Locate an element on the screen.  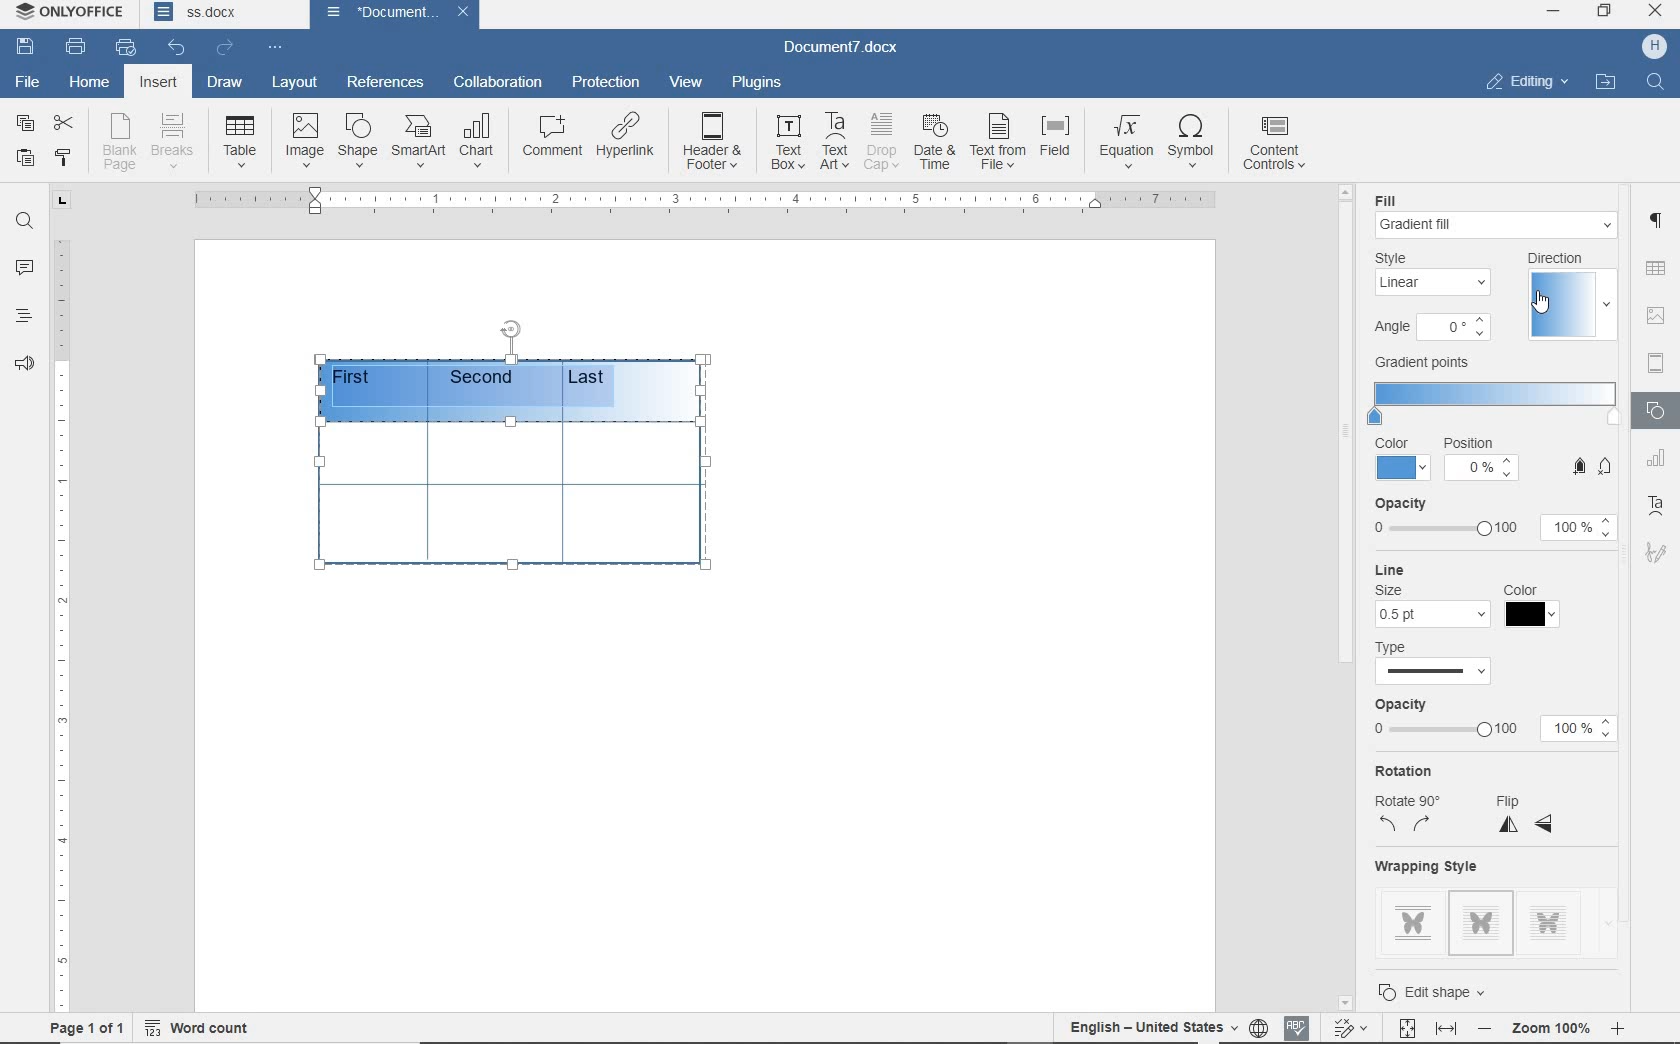
undo is located at coordinates (175, 46).